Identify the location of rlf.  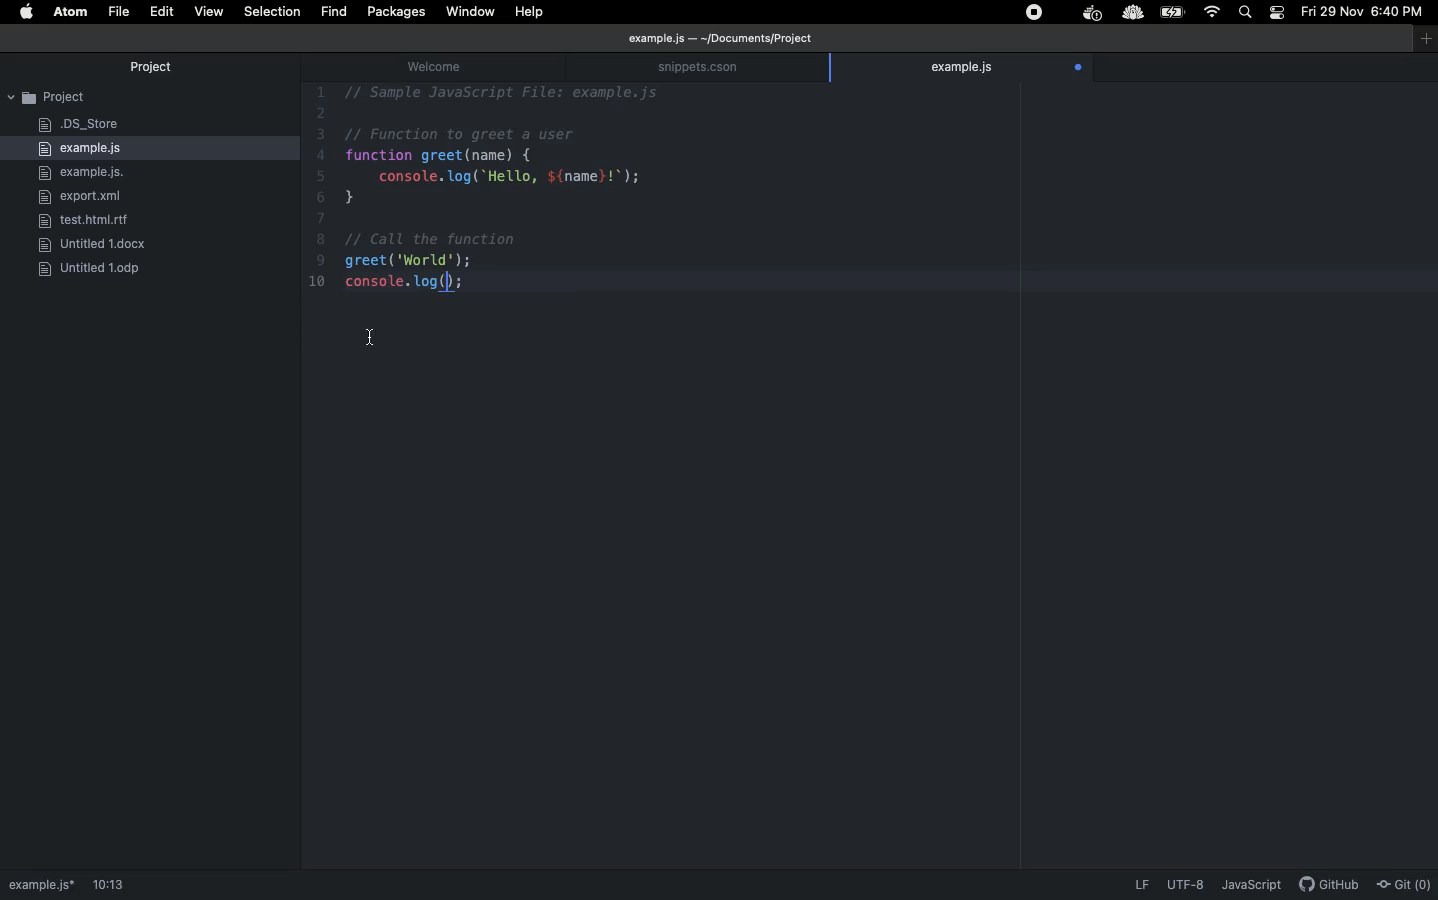
(85, 221).